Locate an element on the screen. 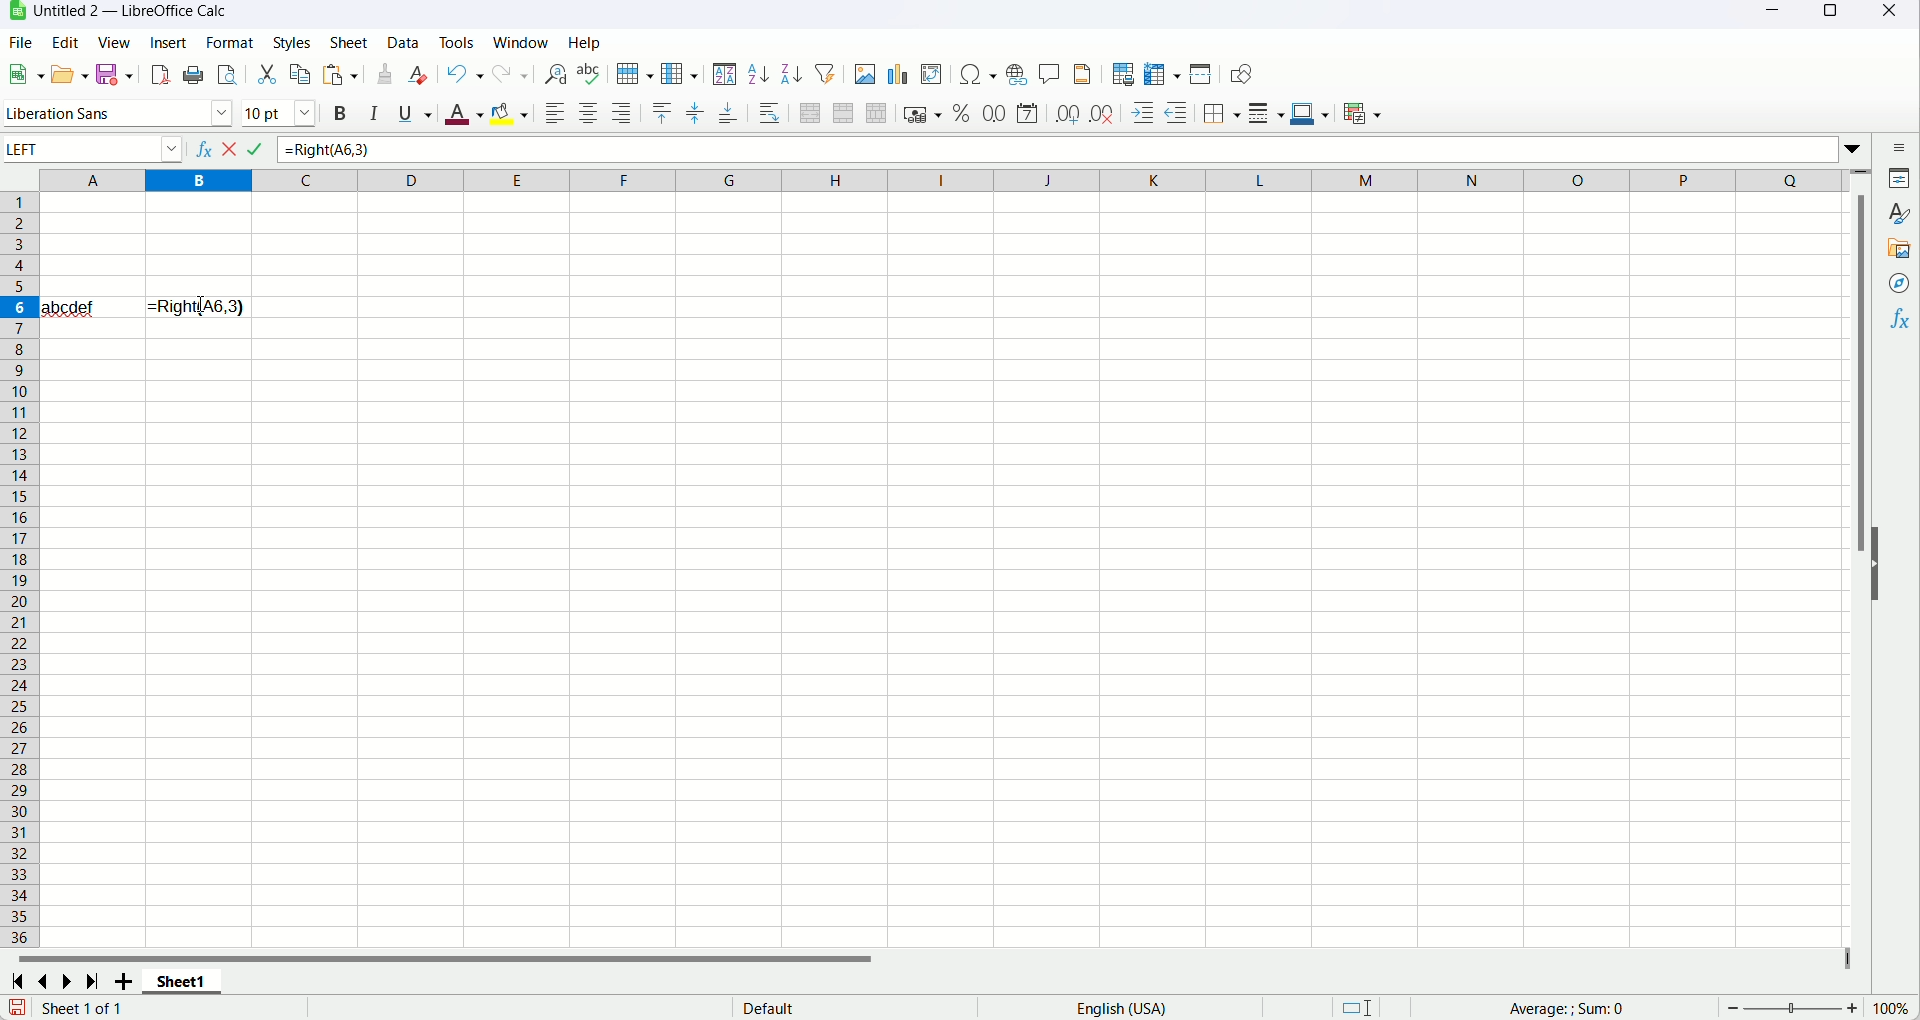 This screenshot has width=1920, height=1020. underline is located at coordinates (416, 115).